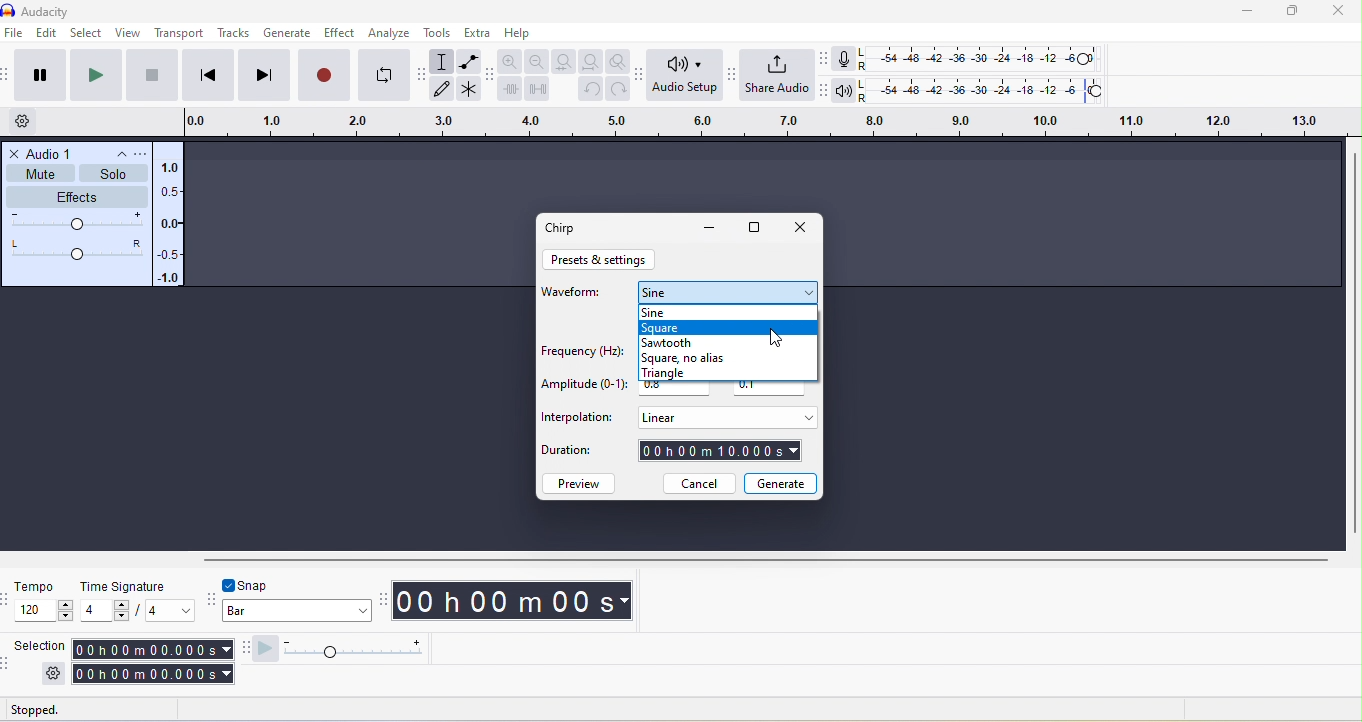  What do you see at coordinates (346, 649) in the screenshot?
I see `play at speed` at bounding box center [346, 649].